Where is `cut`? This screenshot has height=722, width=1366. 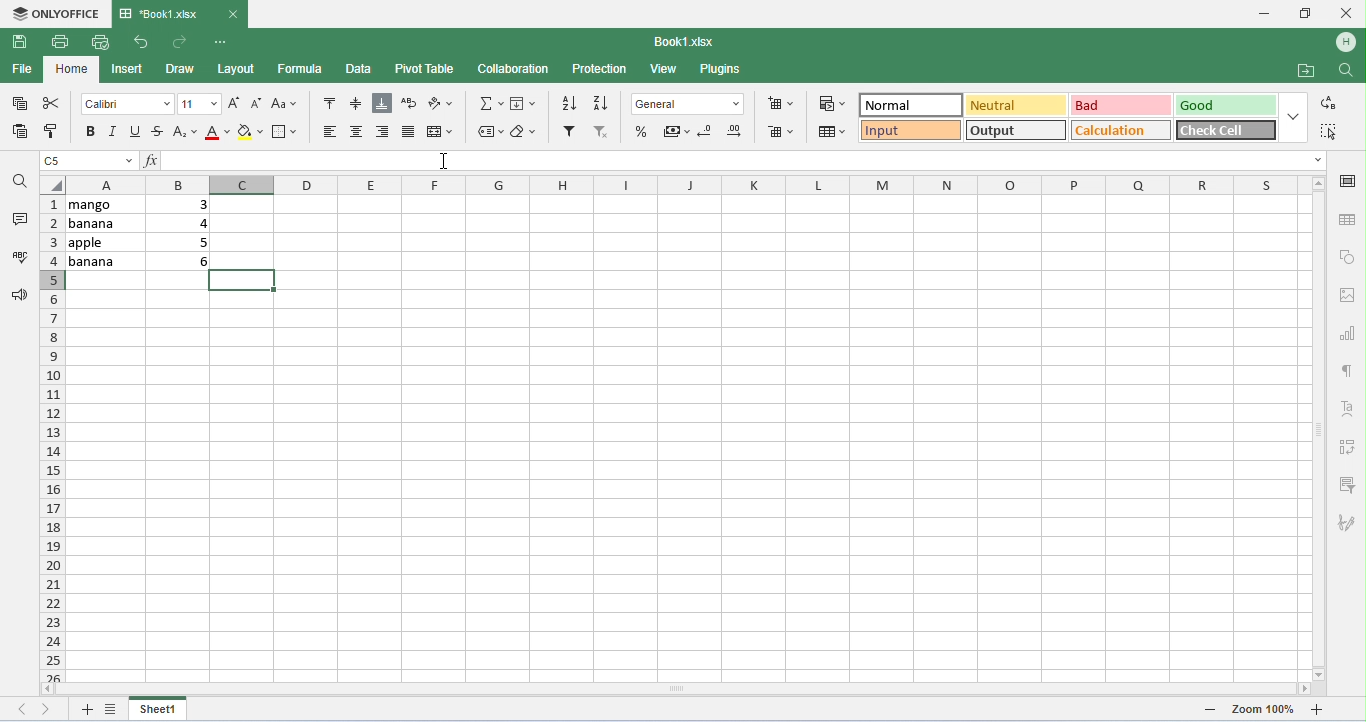
cut is located at coordinates (54, 103).